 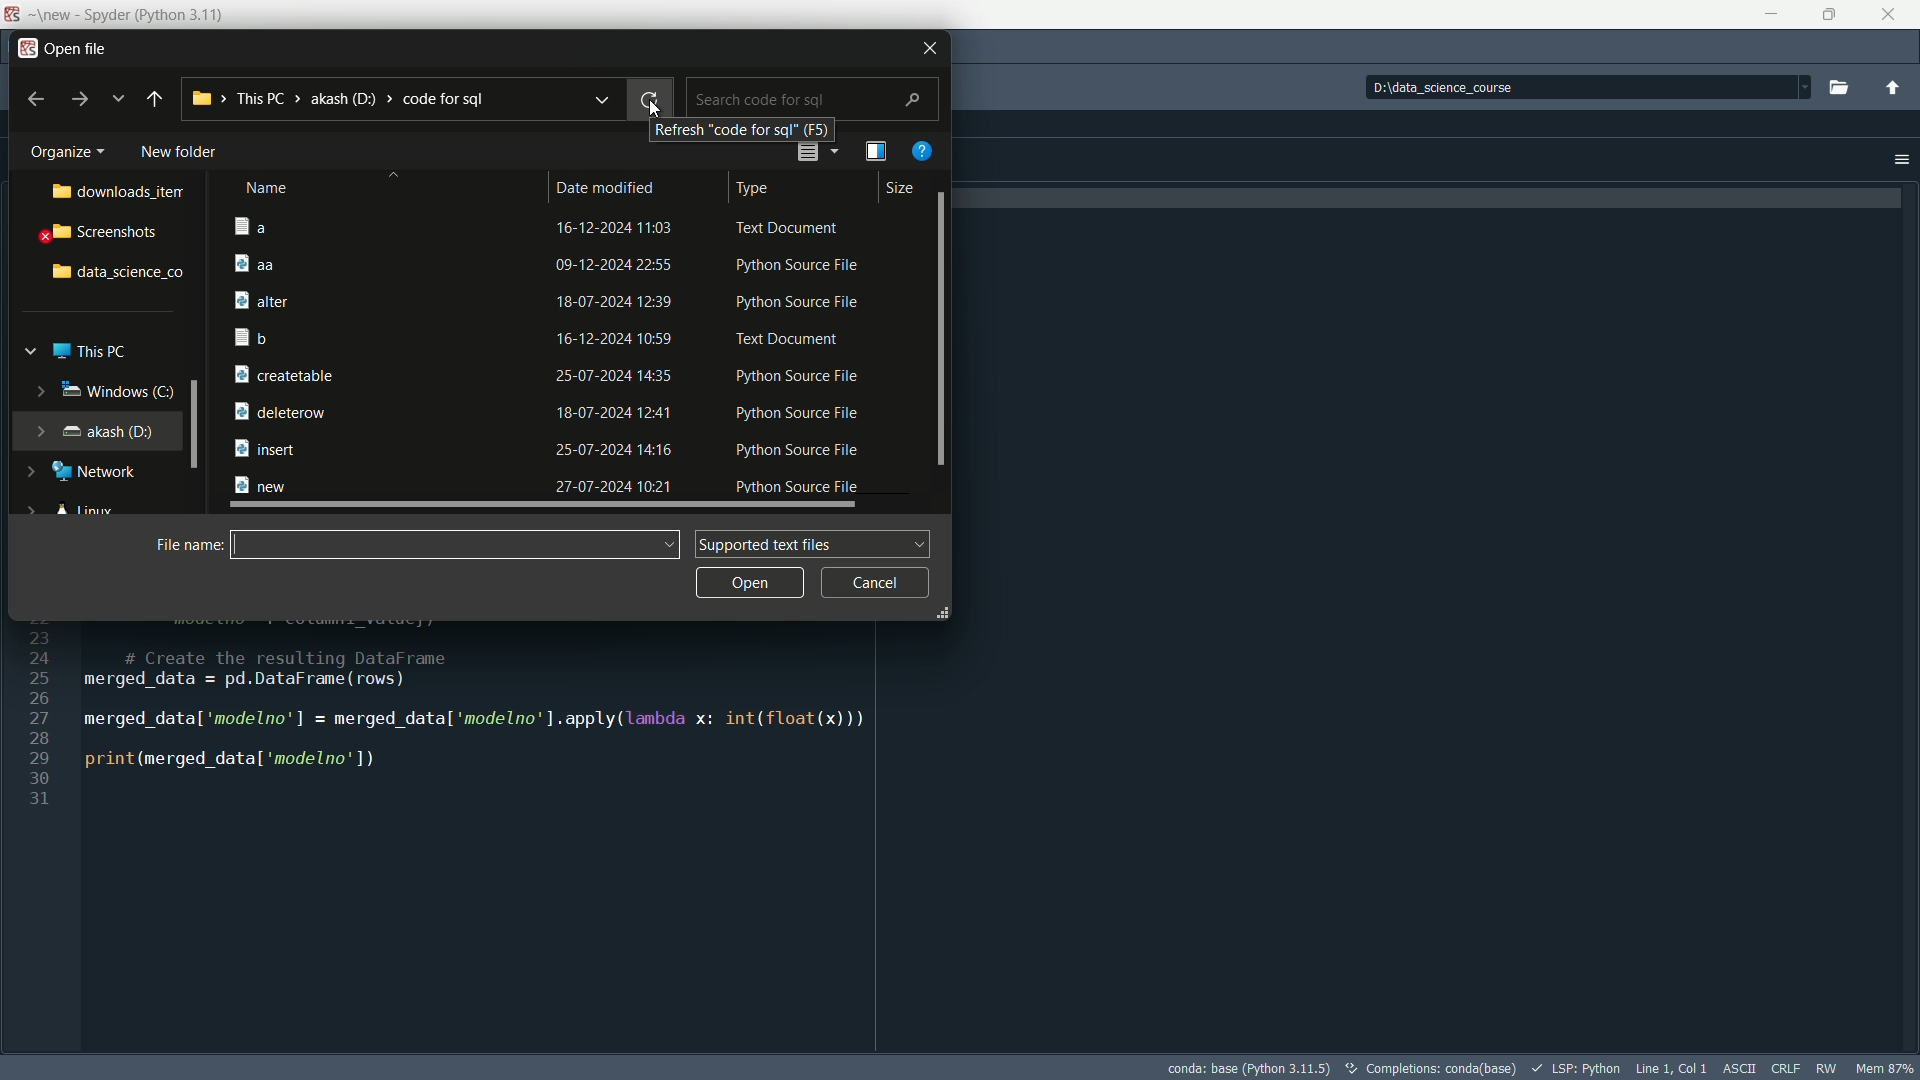 I want to click on this pc, so click(x=93, y=352).